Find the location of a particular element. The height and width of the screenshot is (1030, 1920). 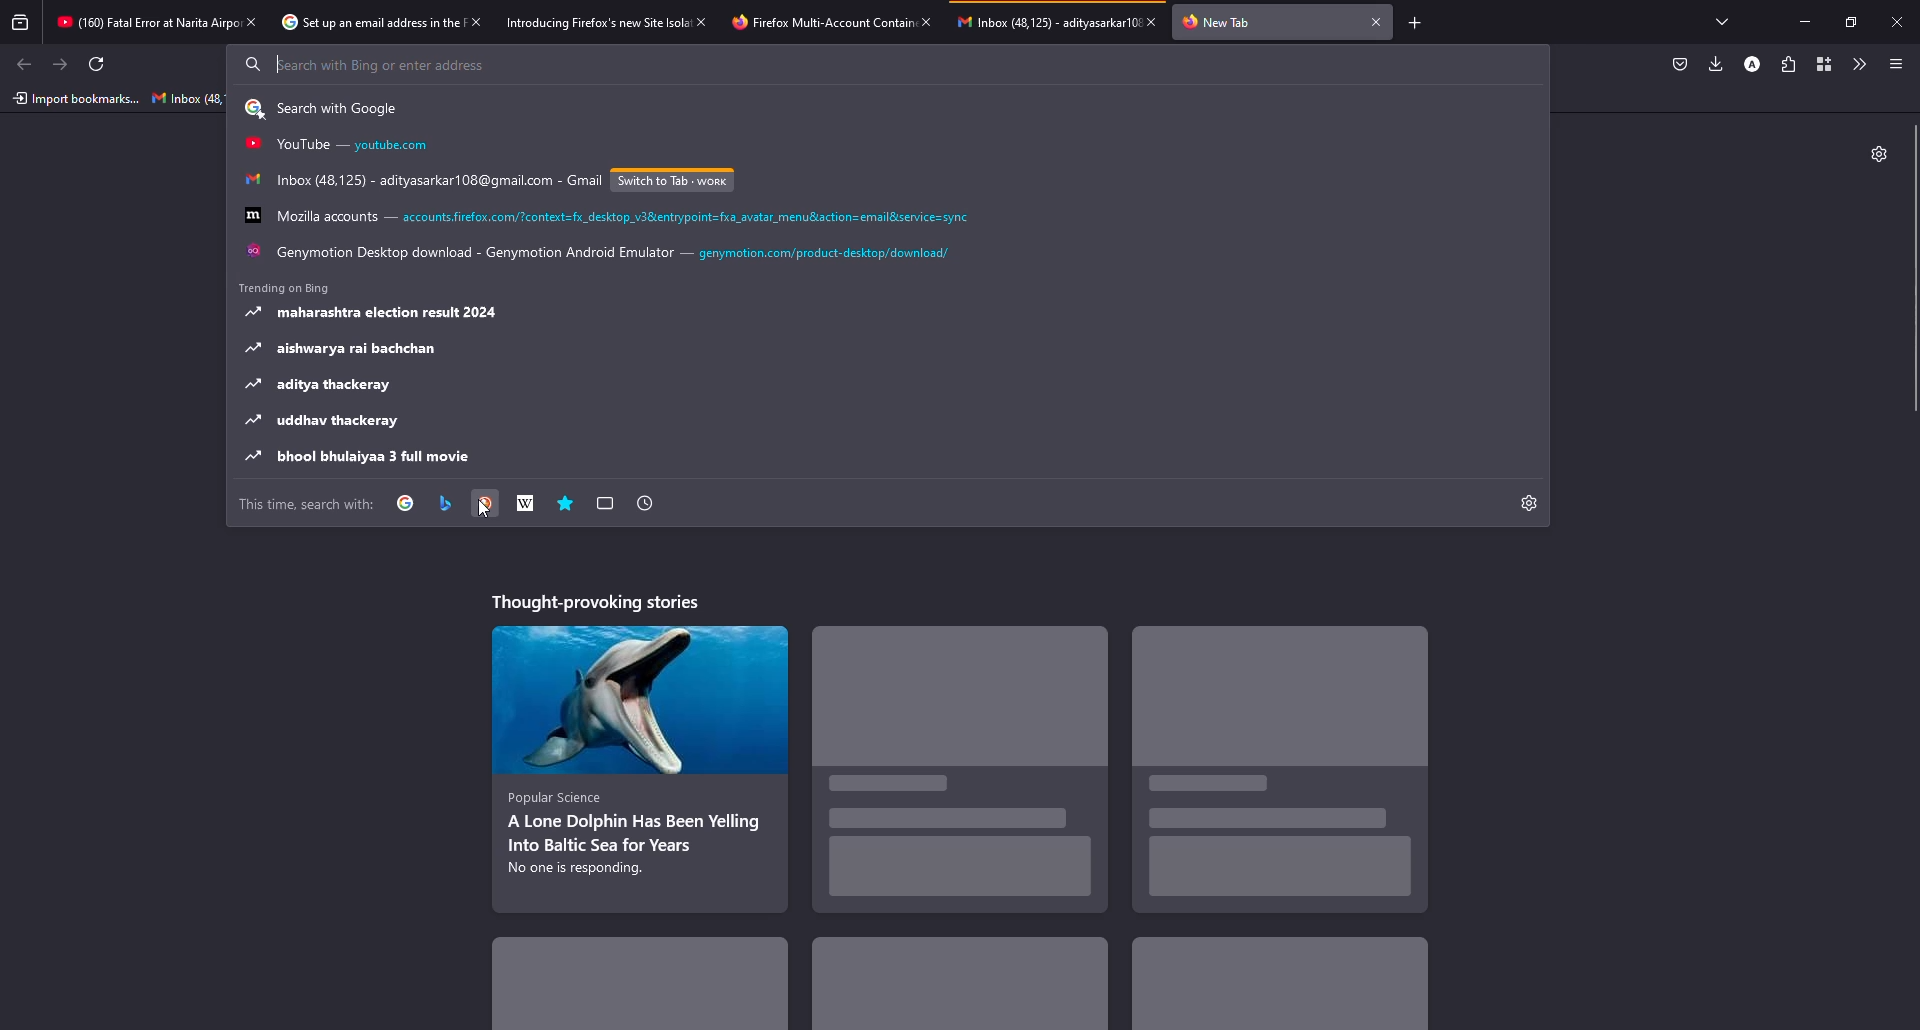

search options is located at coordinates (327, 422).